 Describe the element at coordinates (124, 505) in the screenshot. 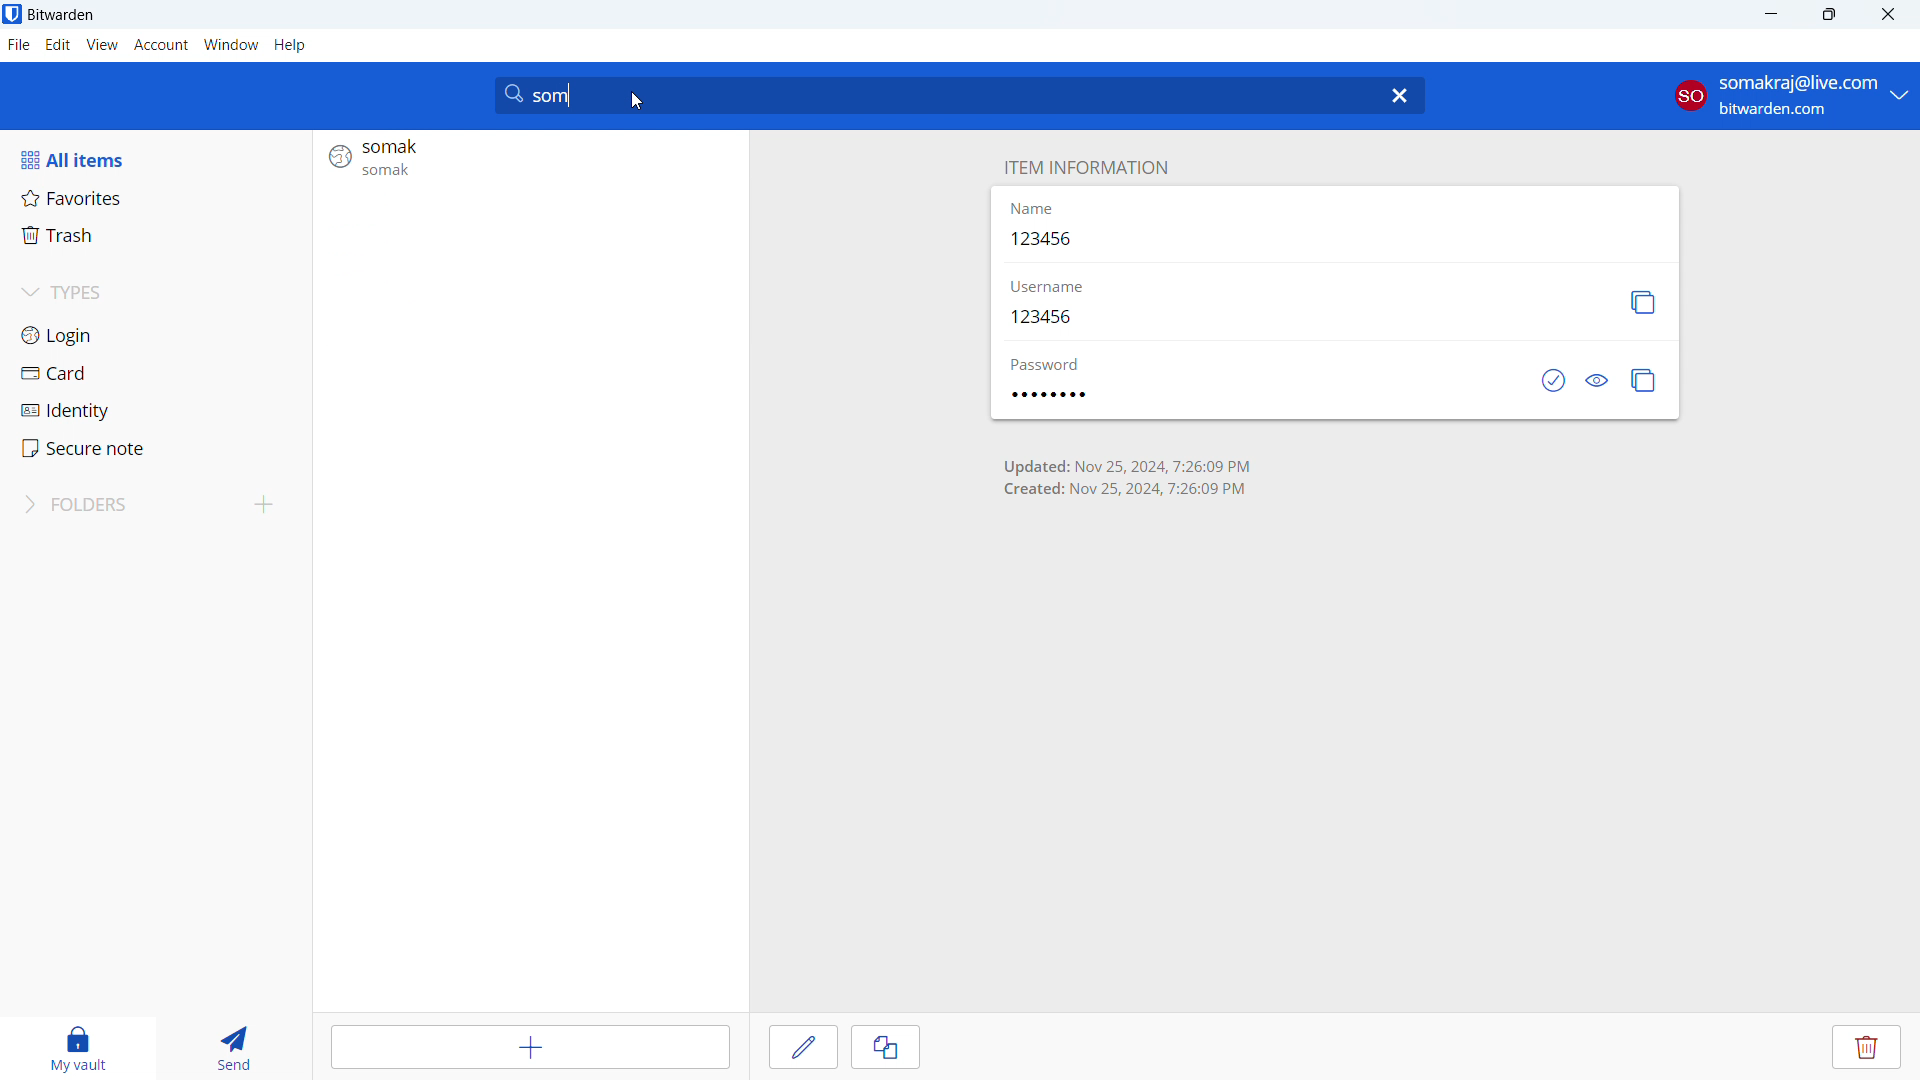

I see `folders` at that location.